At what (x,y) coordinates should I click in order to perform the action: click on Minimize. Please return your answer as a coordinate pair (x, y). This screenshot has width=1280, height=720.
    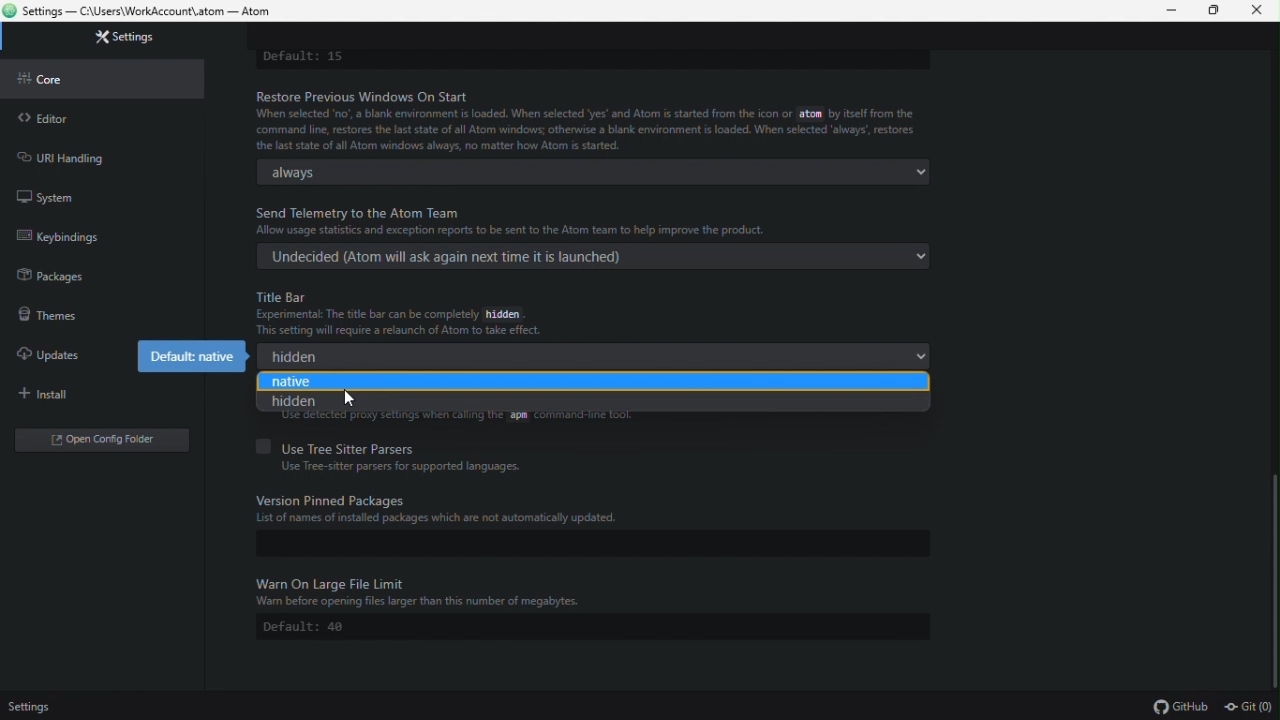
    Looking at the image, I should click on (1173, 11).